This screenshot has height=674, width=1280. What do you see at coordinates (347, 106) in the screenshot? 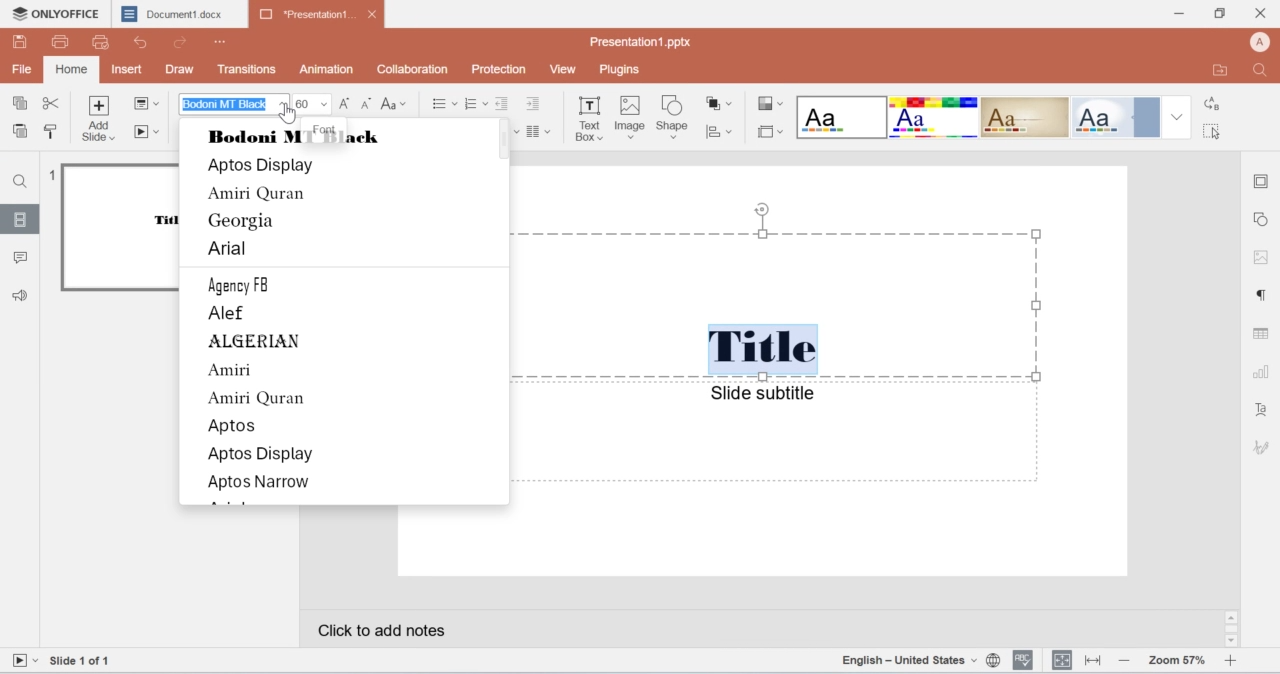
I see `increase font size` at bounding box center [347, 106].